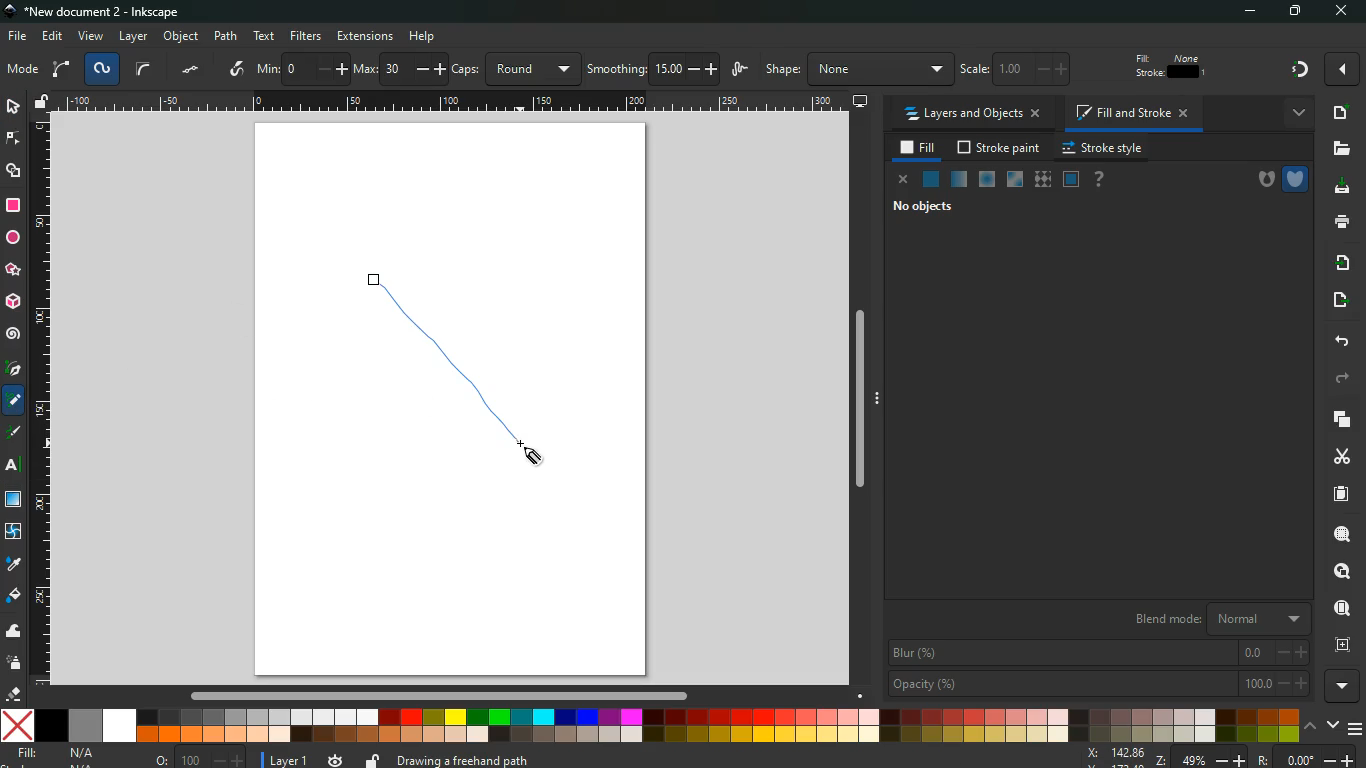 This screenshot has height=768, width=1366. What do you see at coordinates (1339, 644) in the screenshot?
I see `frame` at bounding box center [1339, 644].